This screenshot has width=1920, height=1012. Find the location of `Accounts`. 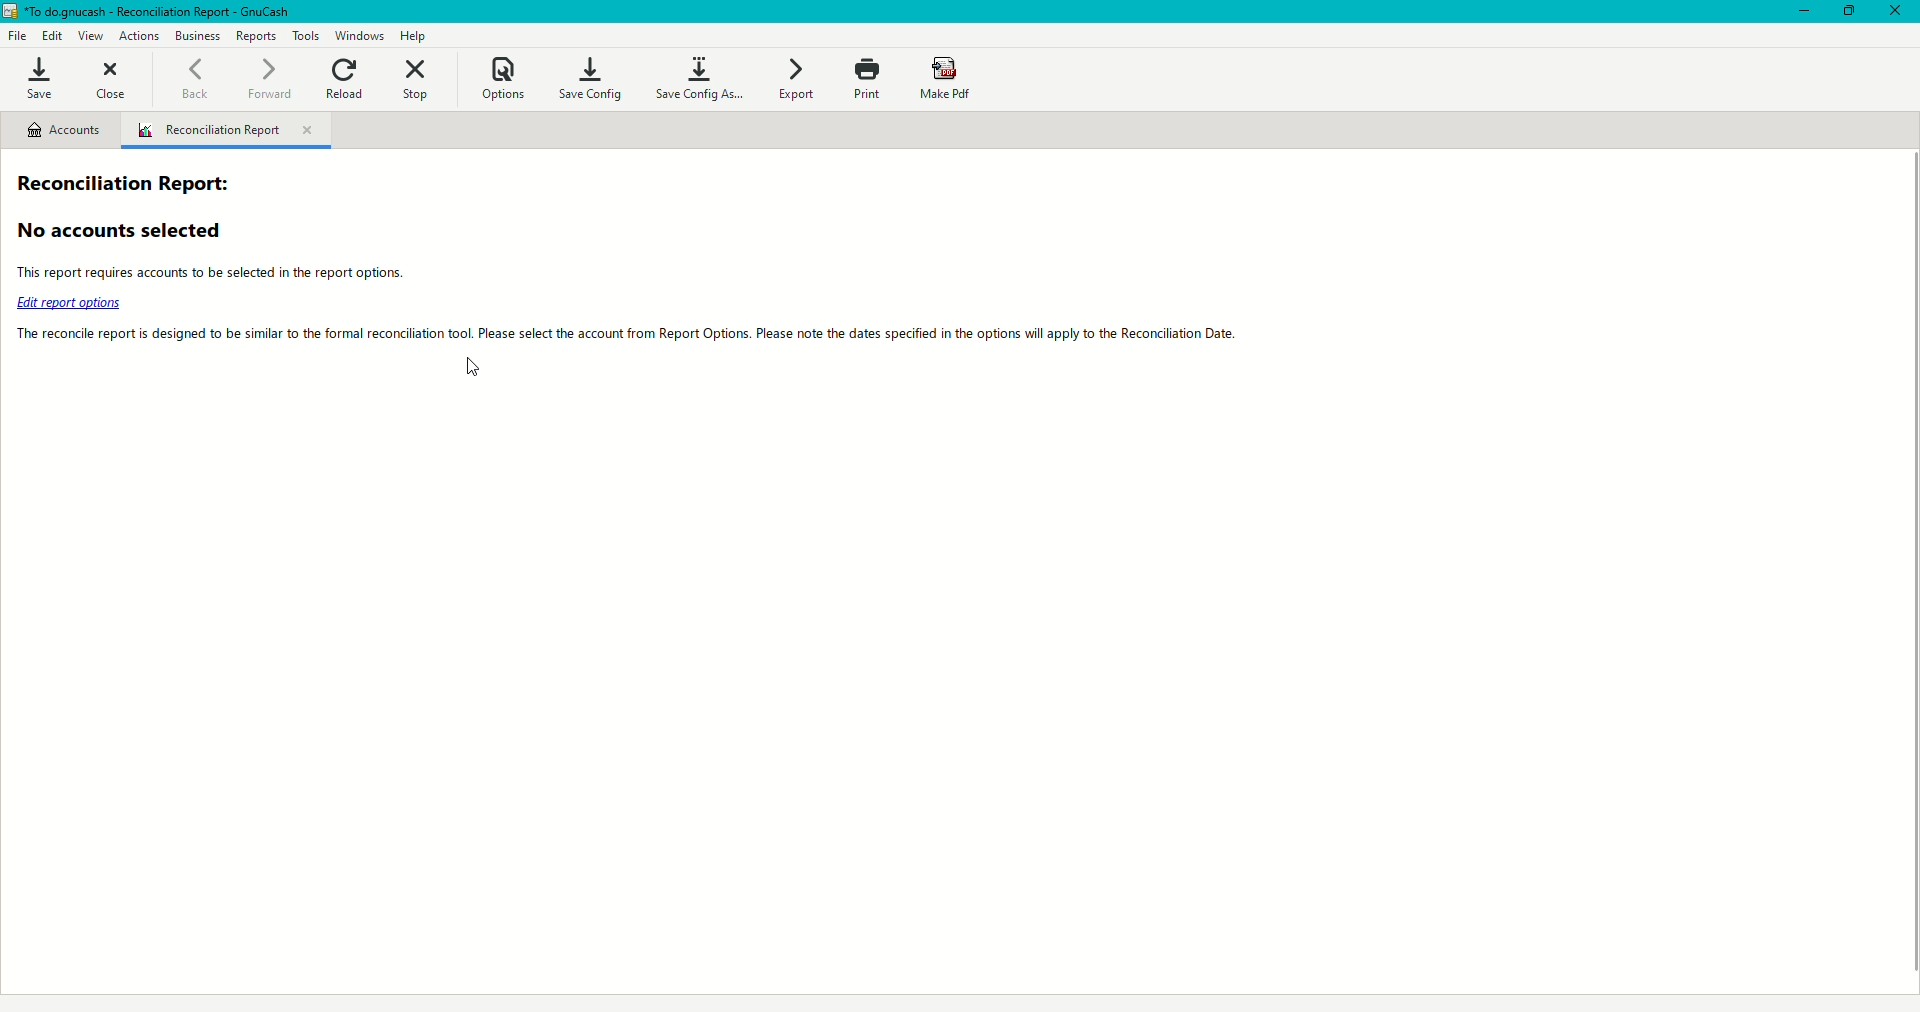

Accounts is located at coordinates (60, 131).